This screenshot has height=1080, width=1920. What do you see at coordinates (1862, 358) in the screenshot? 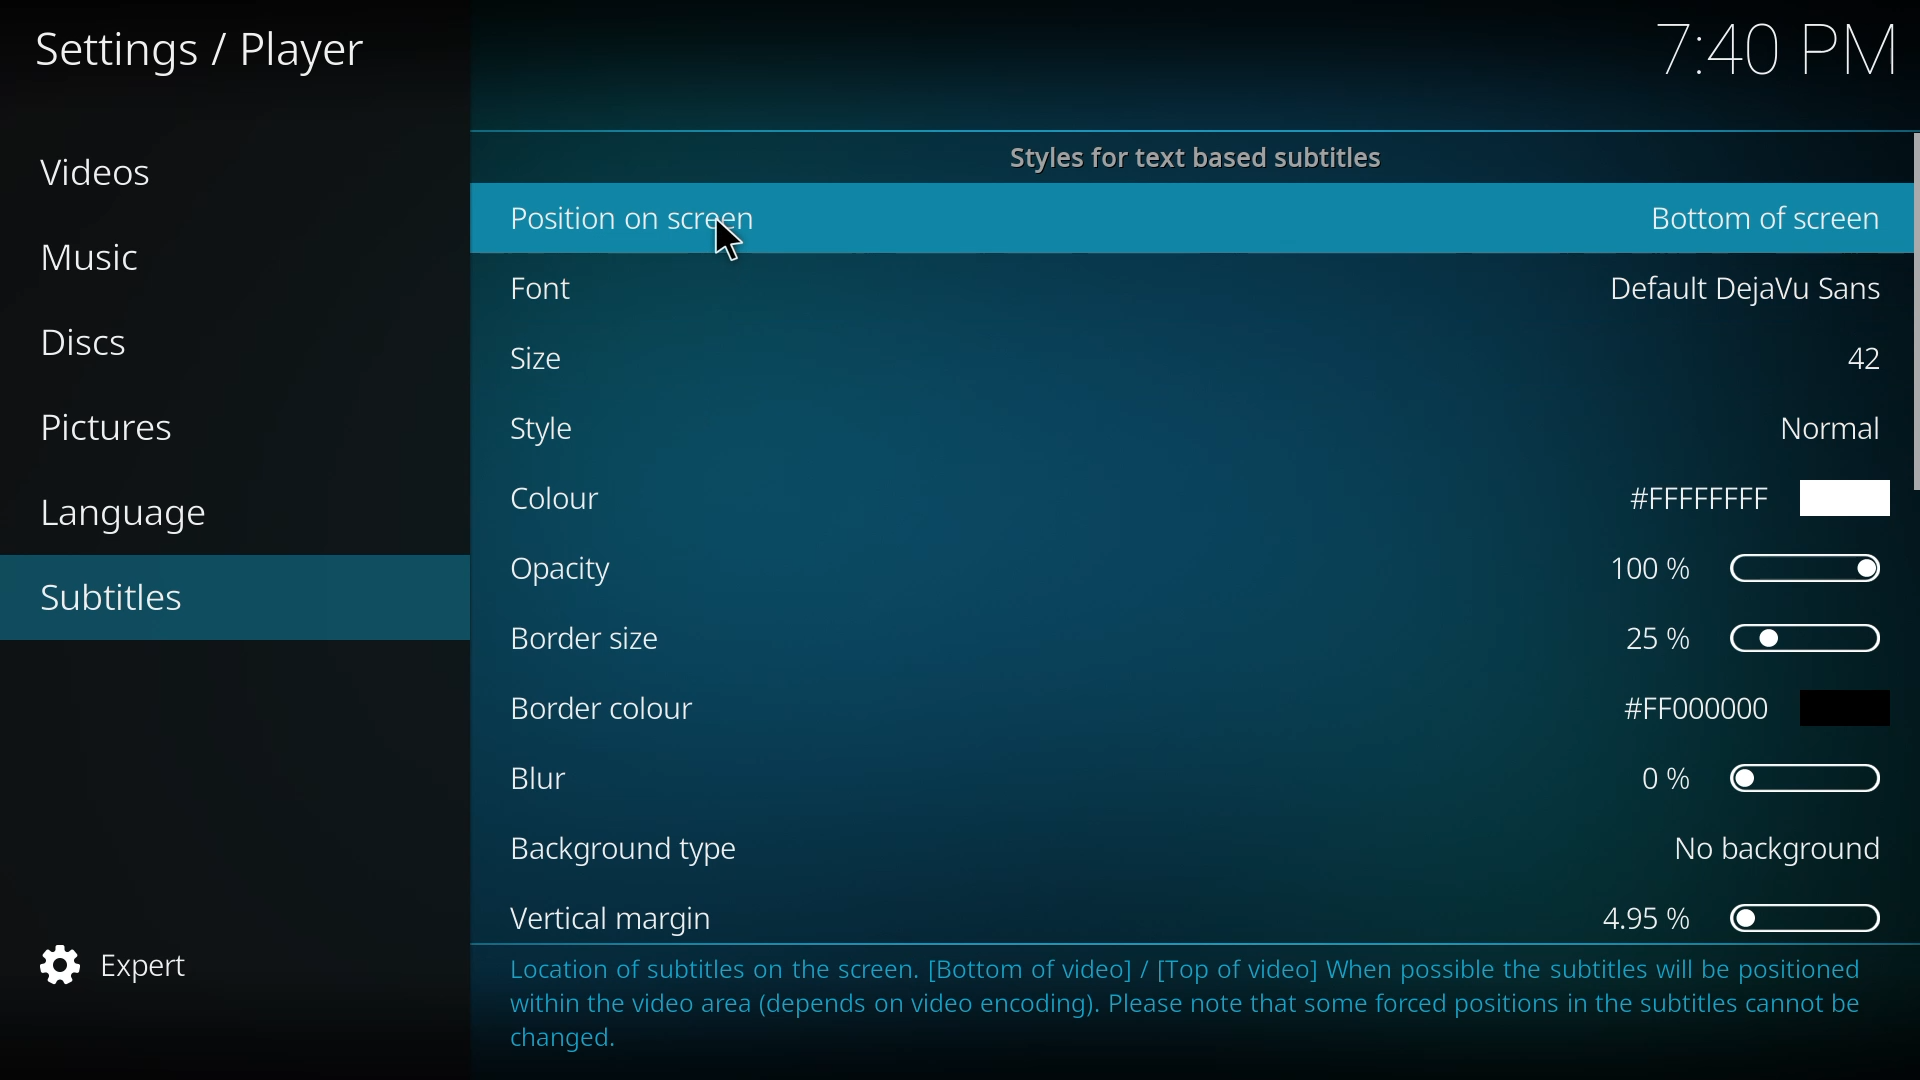
I see `42` at bounding box center [1862, 358].